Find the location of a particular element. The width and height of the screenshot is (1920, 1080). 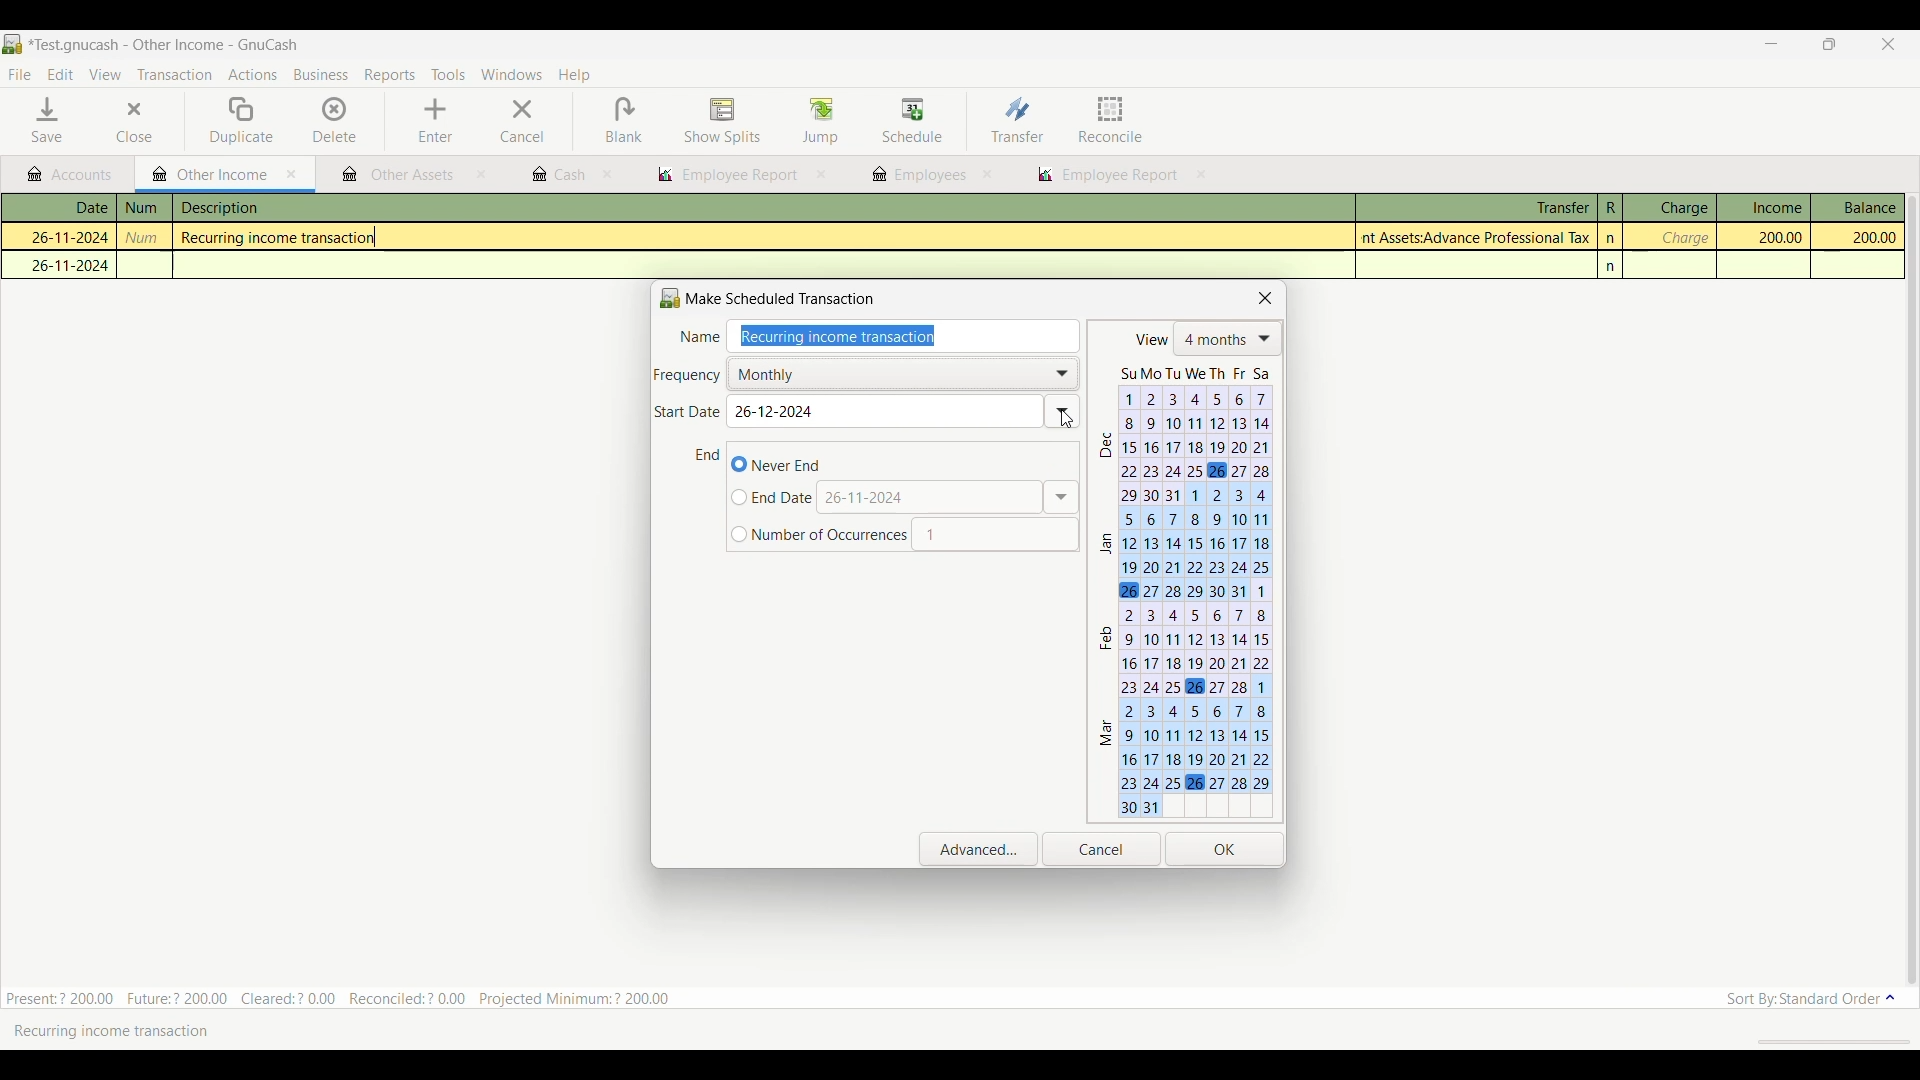

Assets:Advance Professional Tax is located at coordinates (1479, 237).